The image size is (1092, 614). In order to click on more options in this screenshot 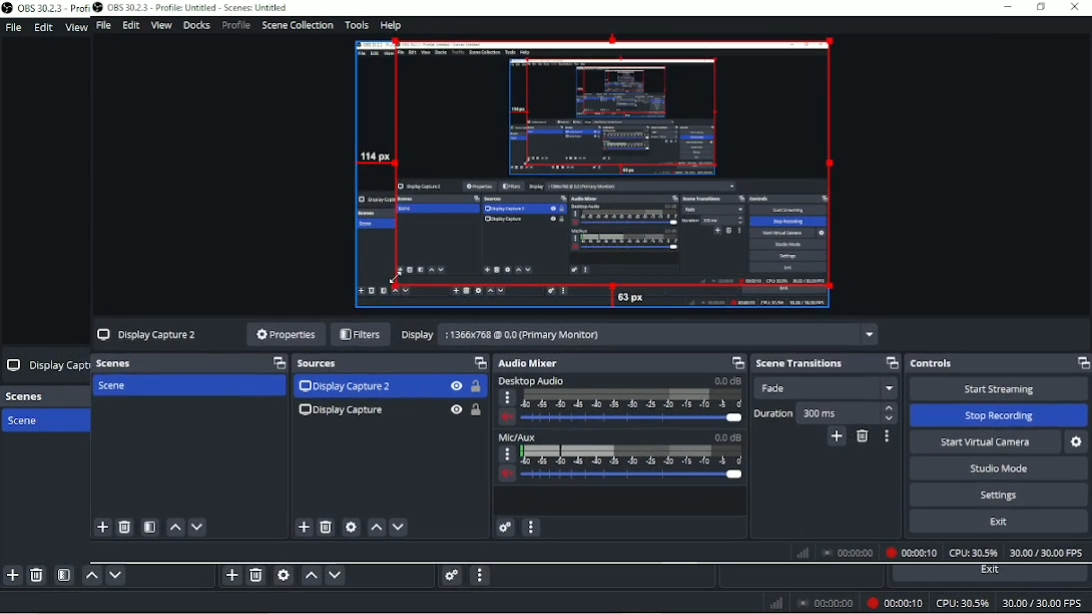, I will do `click(508, 400)`.